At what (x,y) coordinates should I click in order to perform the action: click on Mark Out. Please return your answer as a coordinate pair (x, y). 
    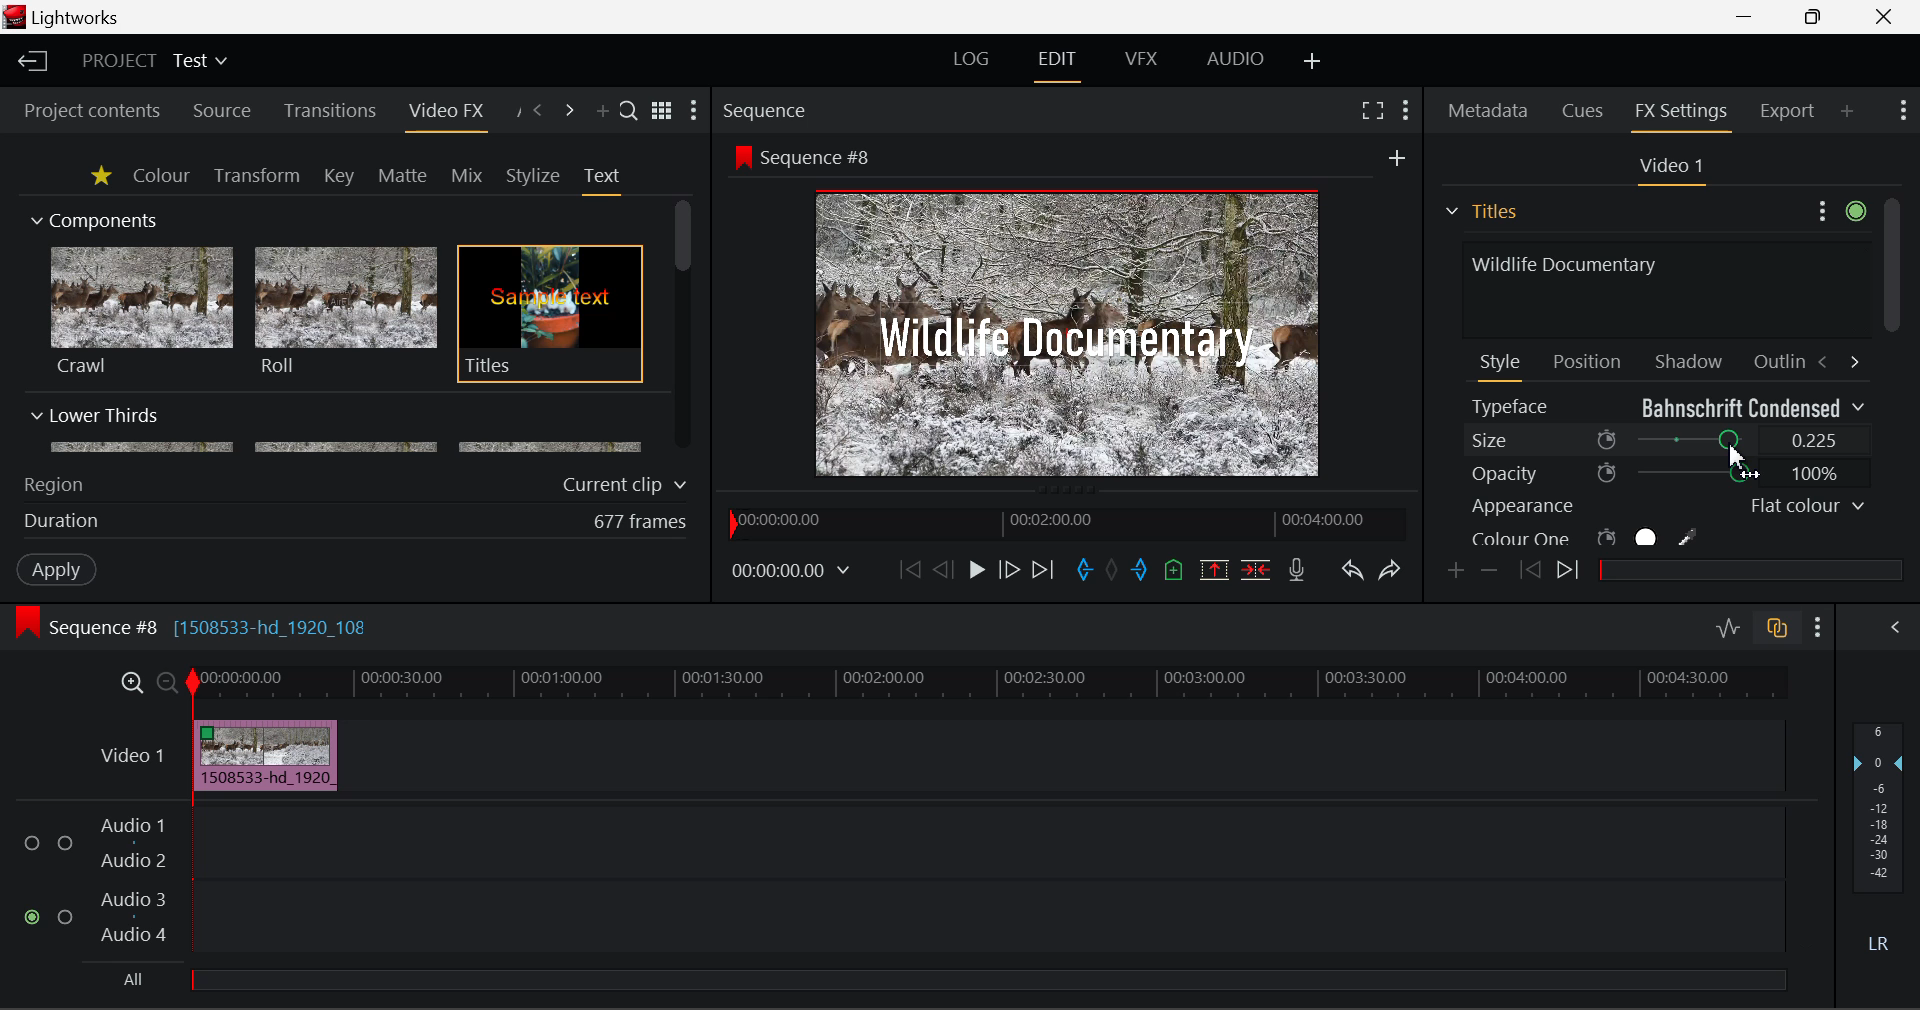
    Looking at the image, I should click on (1142, 572).